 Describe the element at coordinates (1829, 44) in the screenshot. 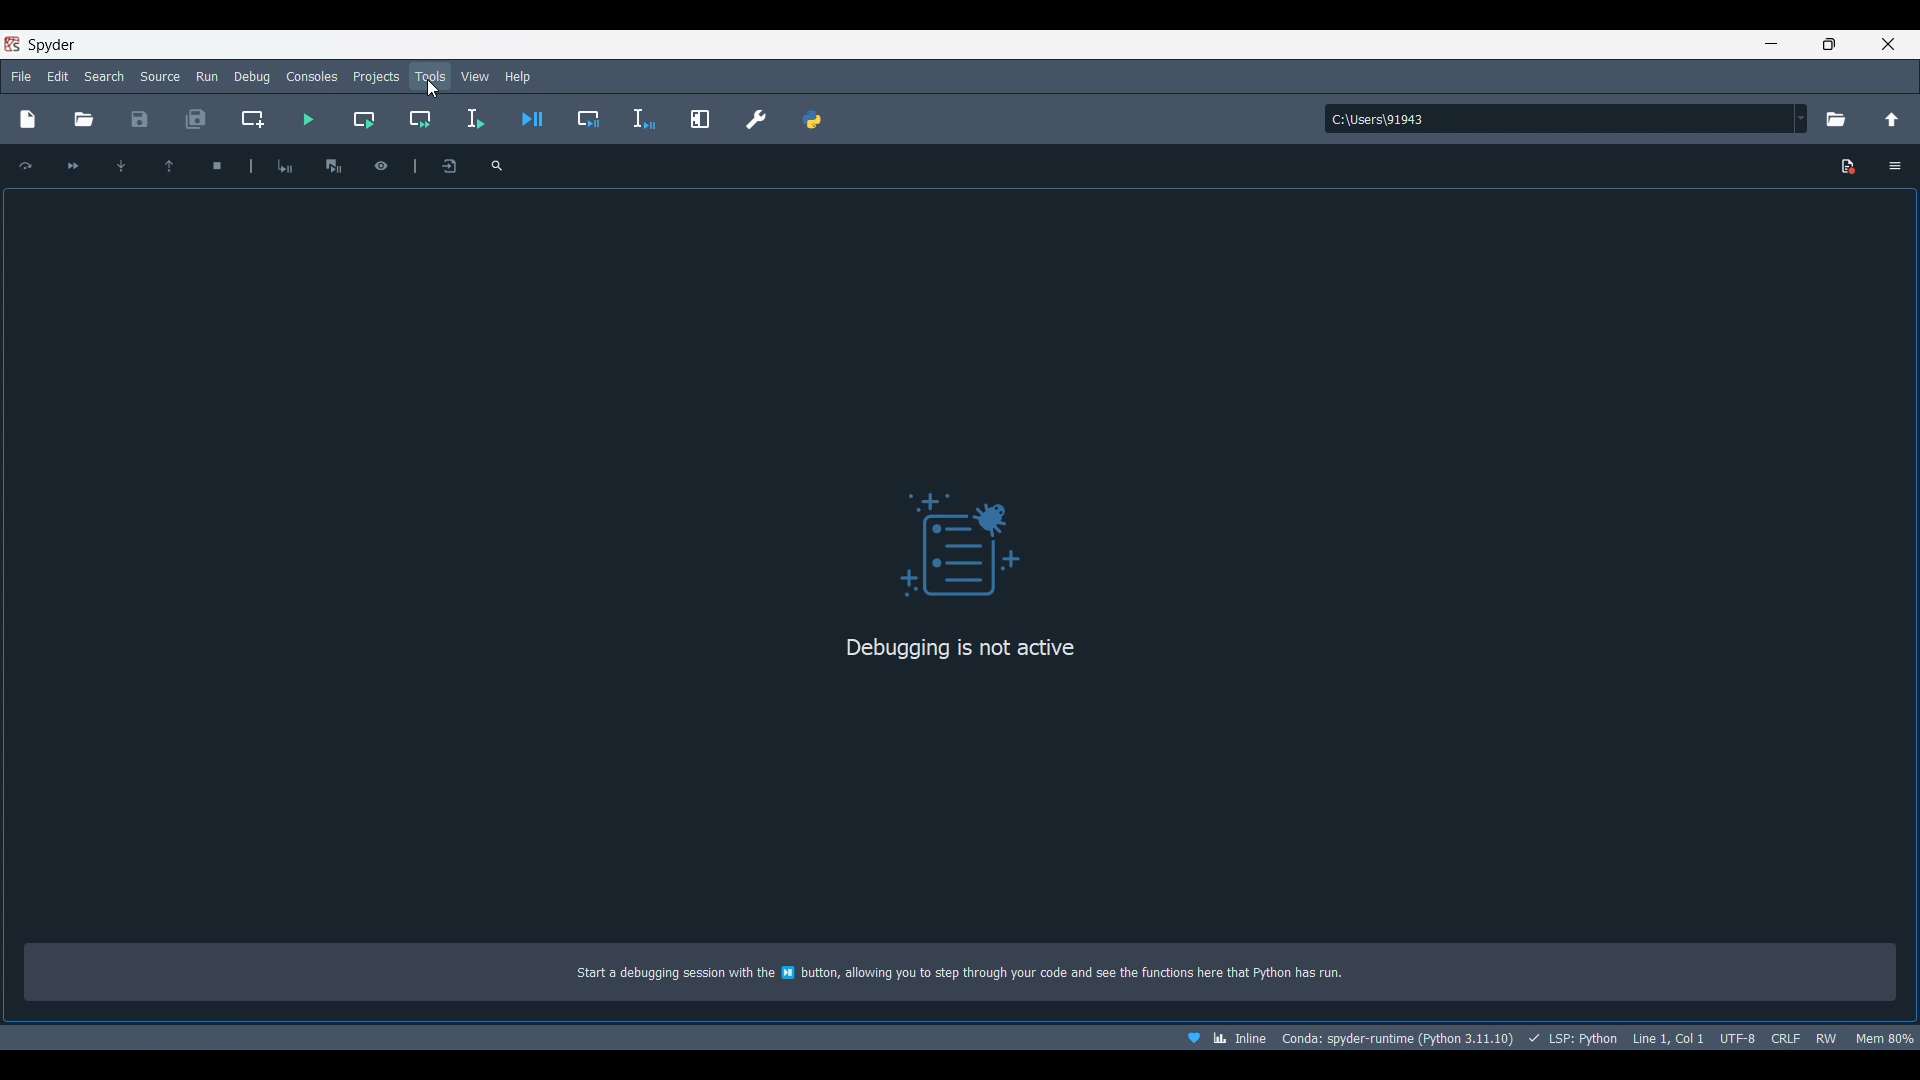

I see `Show in smaller tab` at that location.